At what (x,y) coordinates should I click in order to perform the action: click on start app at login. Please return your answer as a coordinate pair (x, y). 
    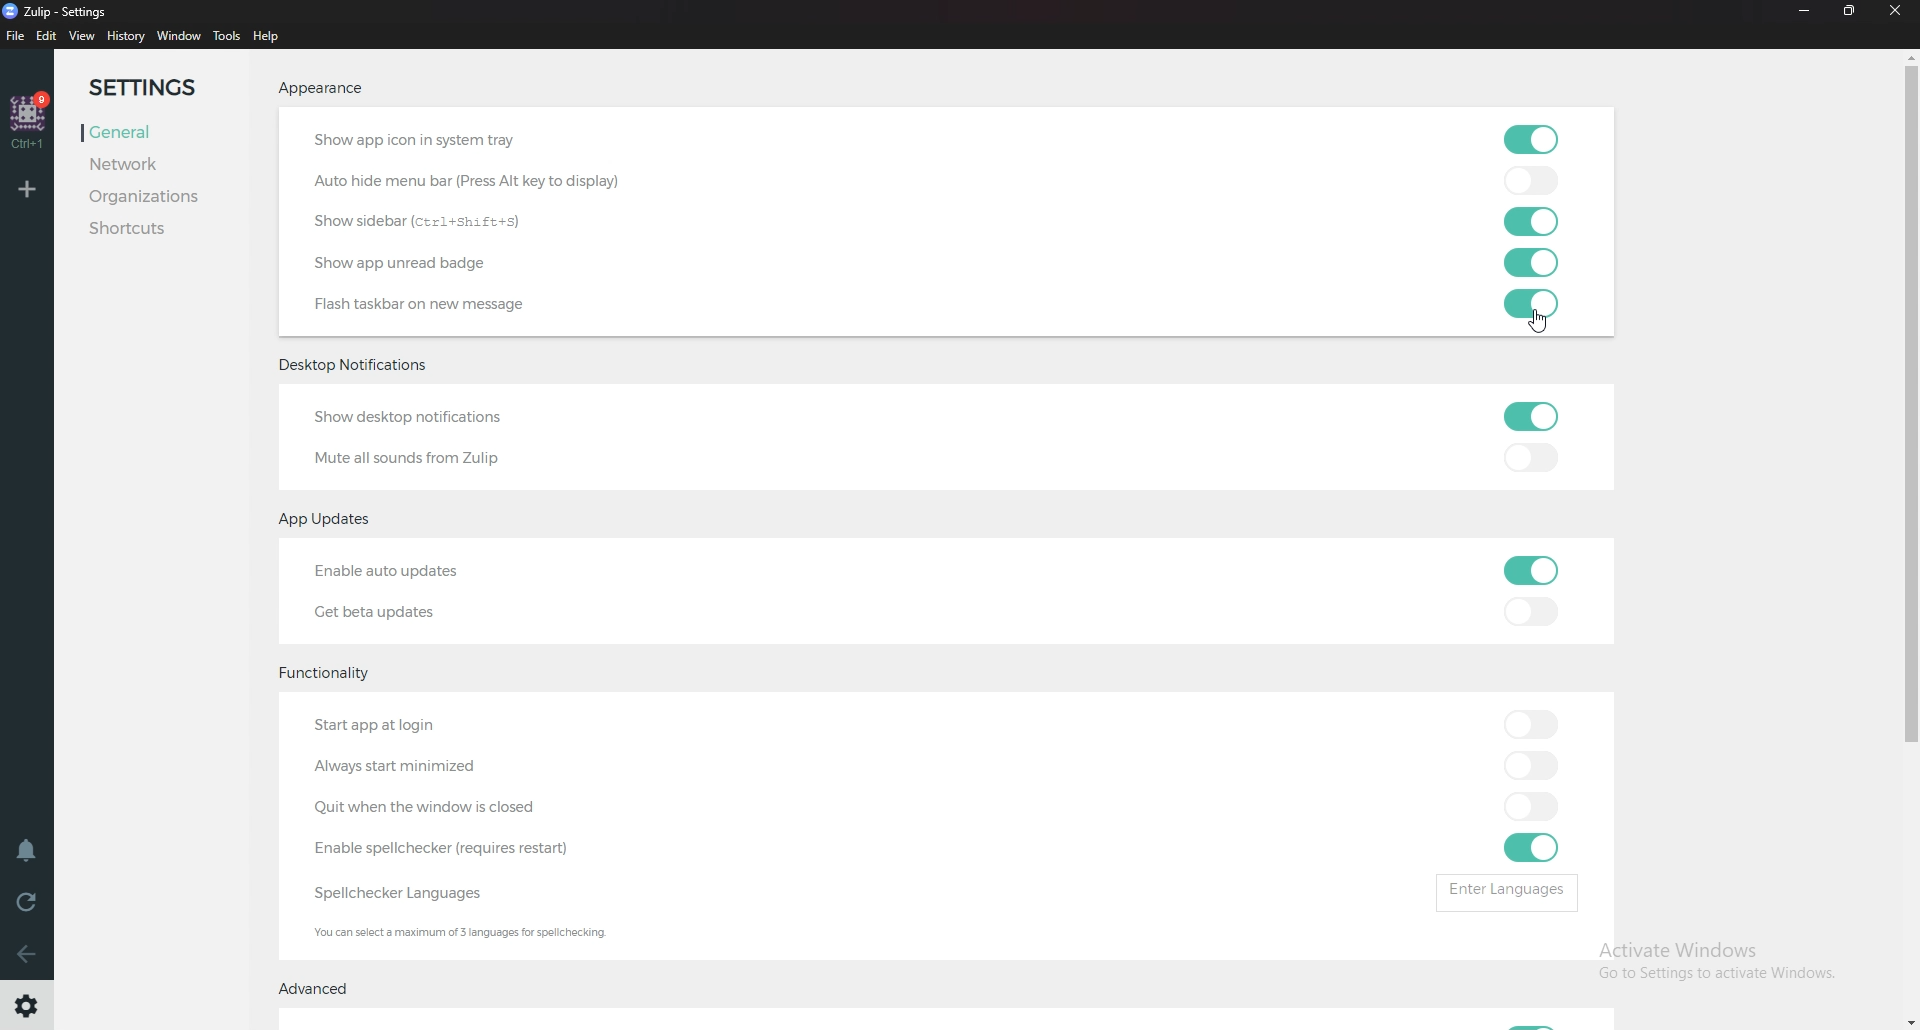
    Looking at the image, I should click on (422, 728).